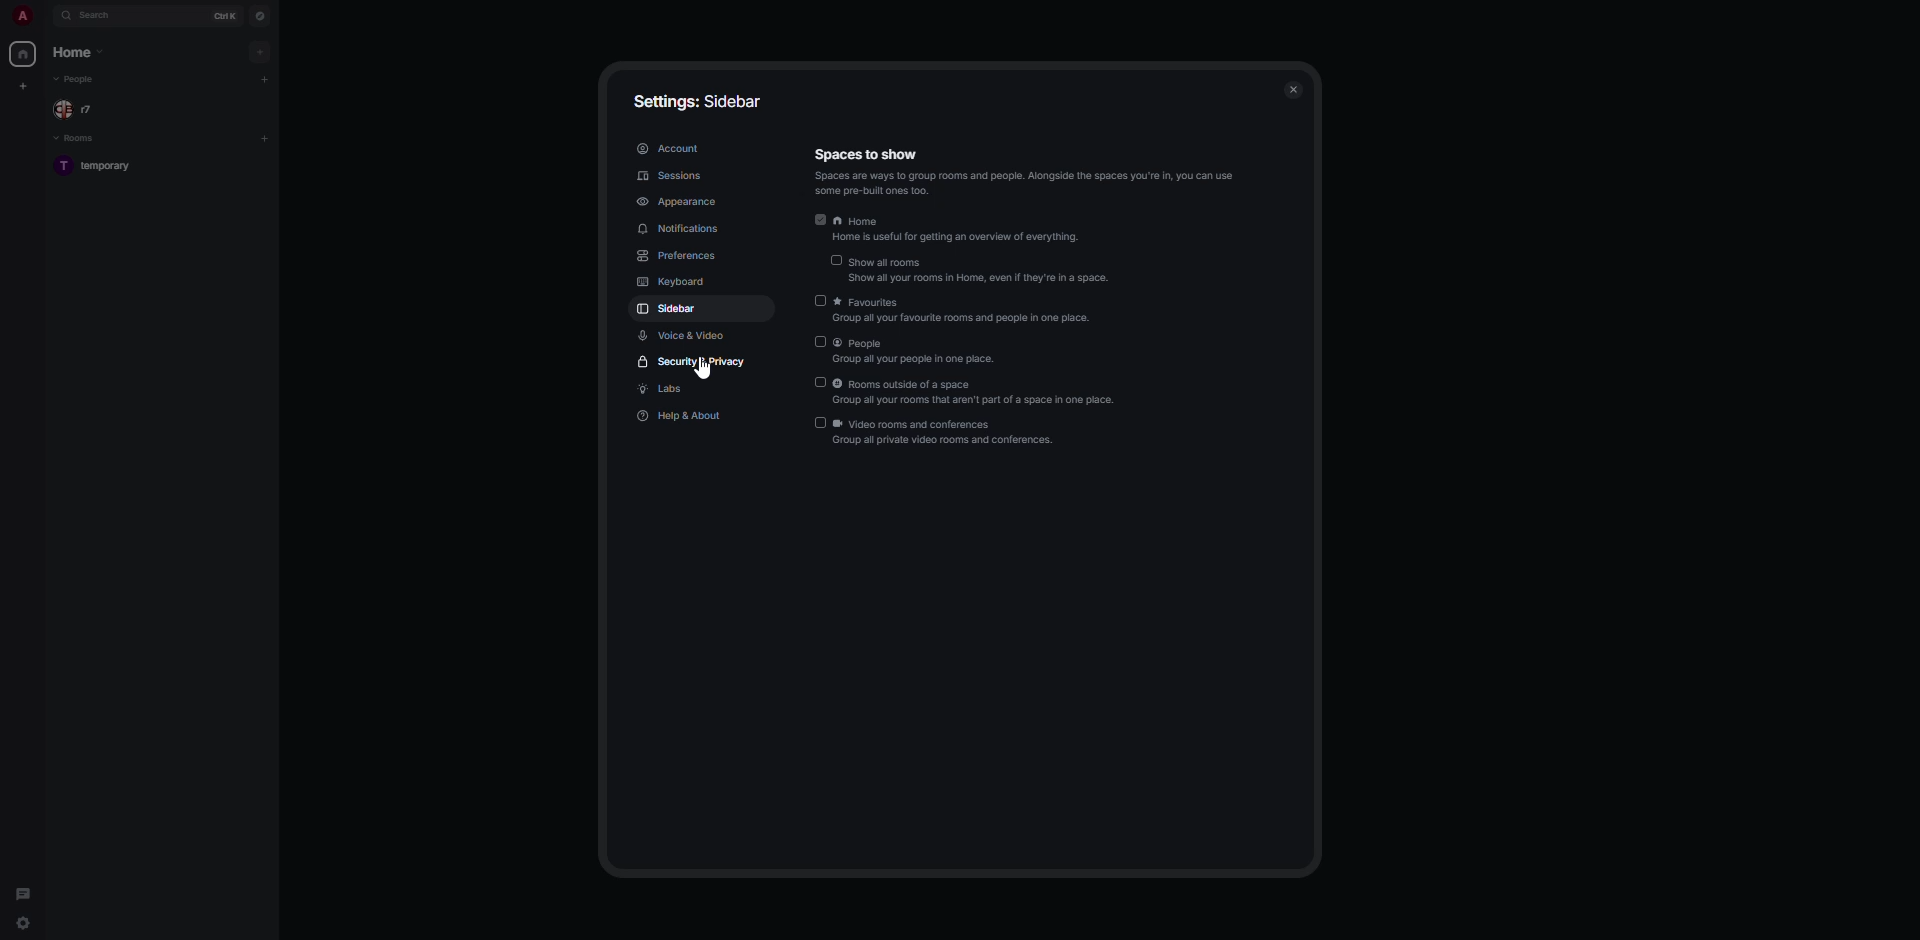 This screenshot has width=1920, height=940. What do you see at coordinates (702, 99) in the screenshot?
I see `settings: sidebar` at bounding box center [702, 99].